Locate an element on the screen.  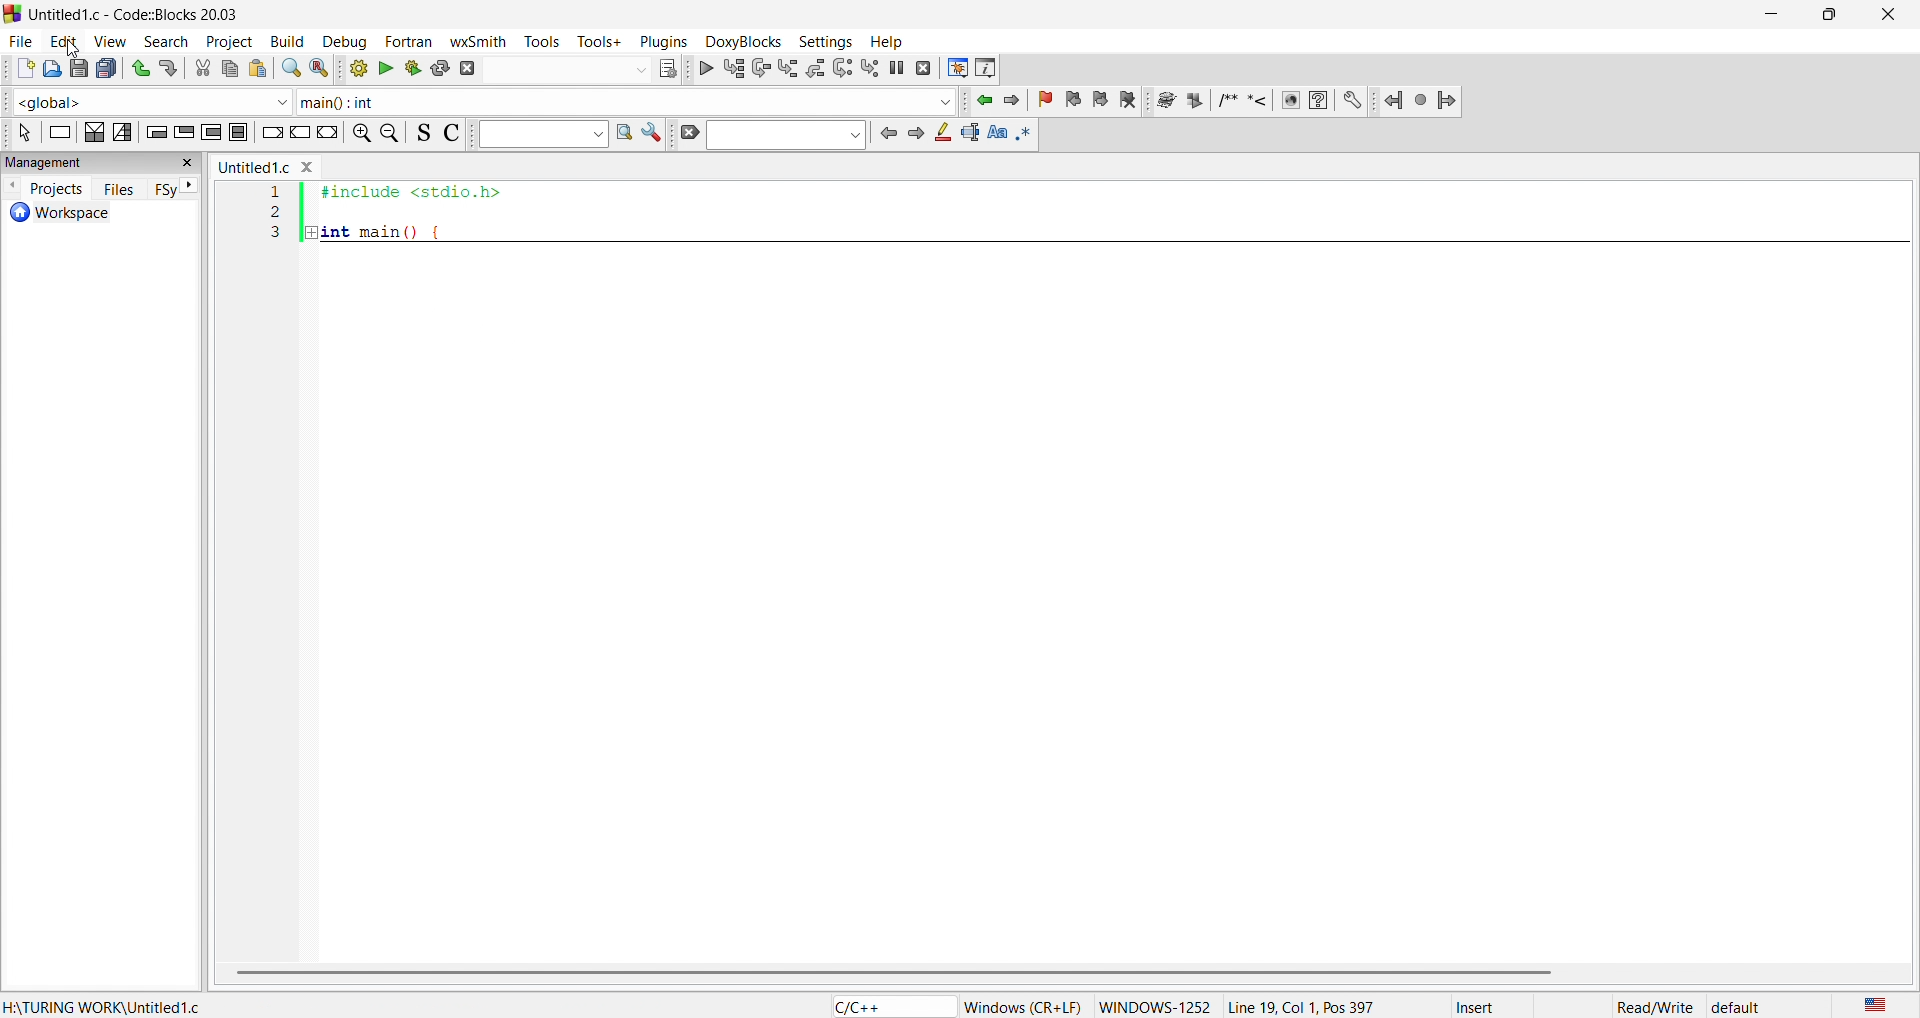
language is located at coordinates (1871, 1004).